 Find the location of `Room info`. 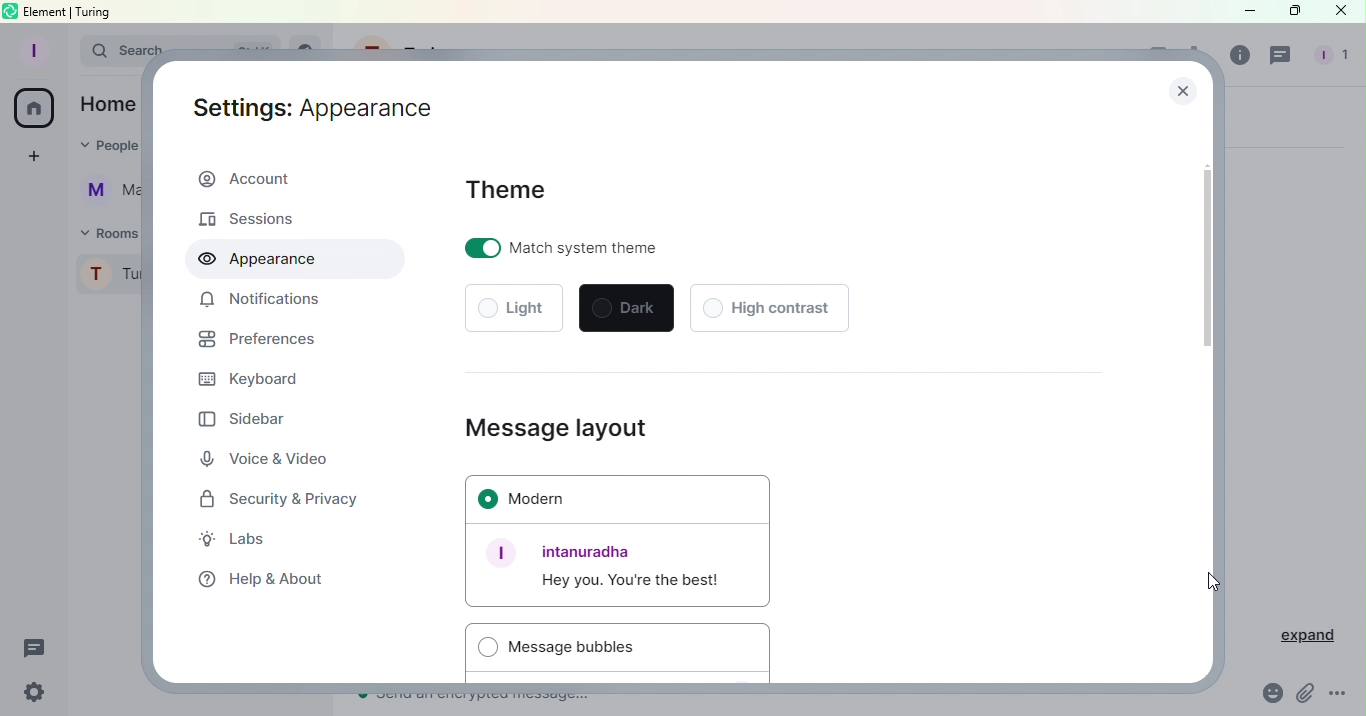

Room info is located at coordinates (1239, 54).